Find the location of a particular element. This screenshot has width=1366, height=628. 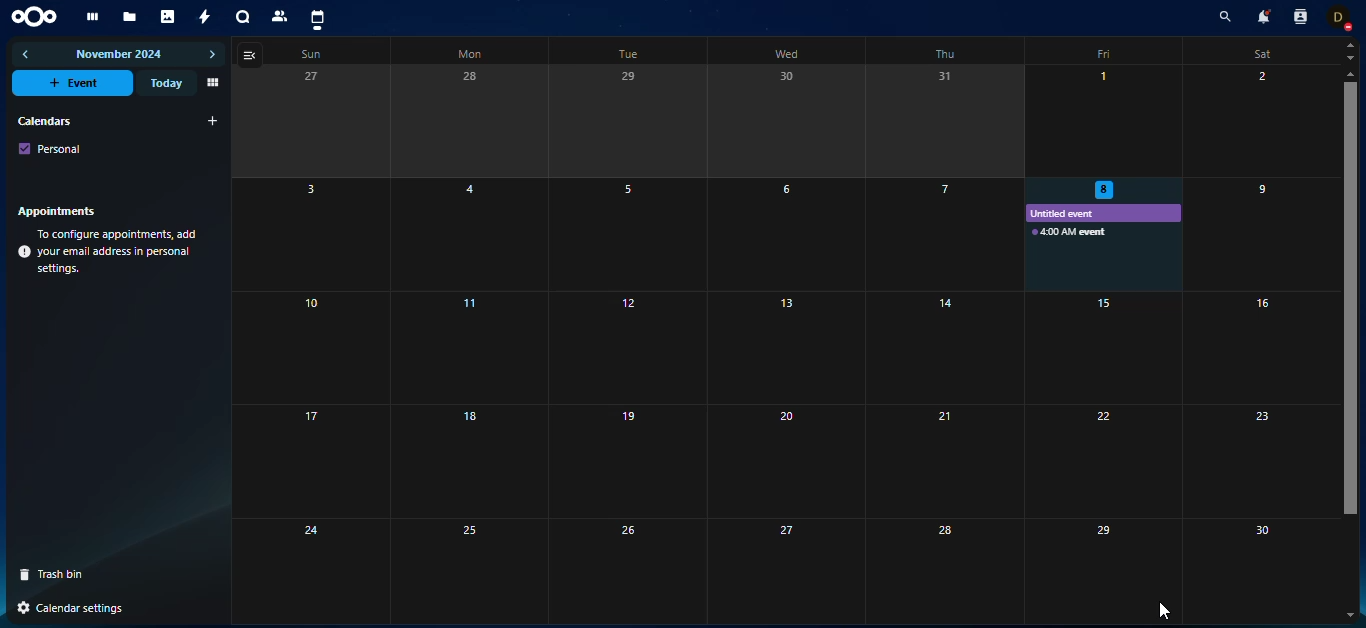

27 is located at coordinates (296, 121).